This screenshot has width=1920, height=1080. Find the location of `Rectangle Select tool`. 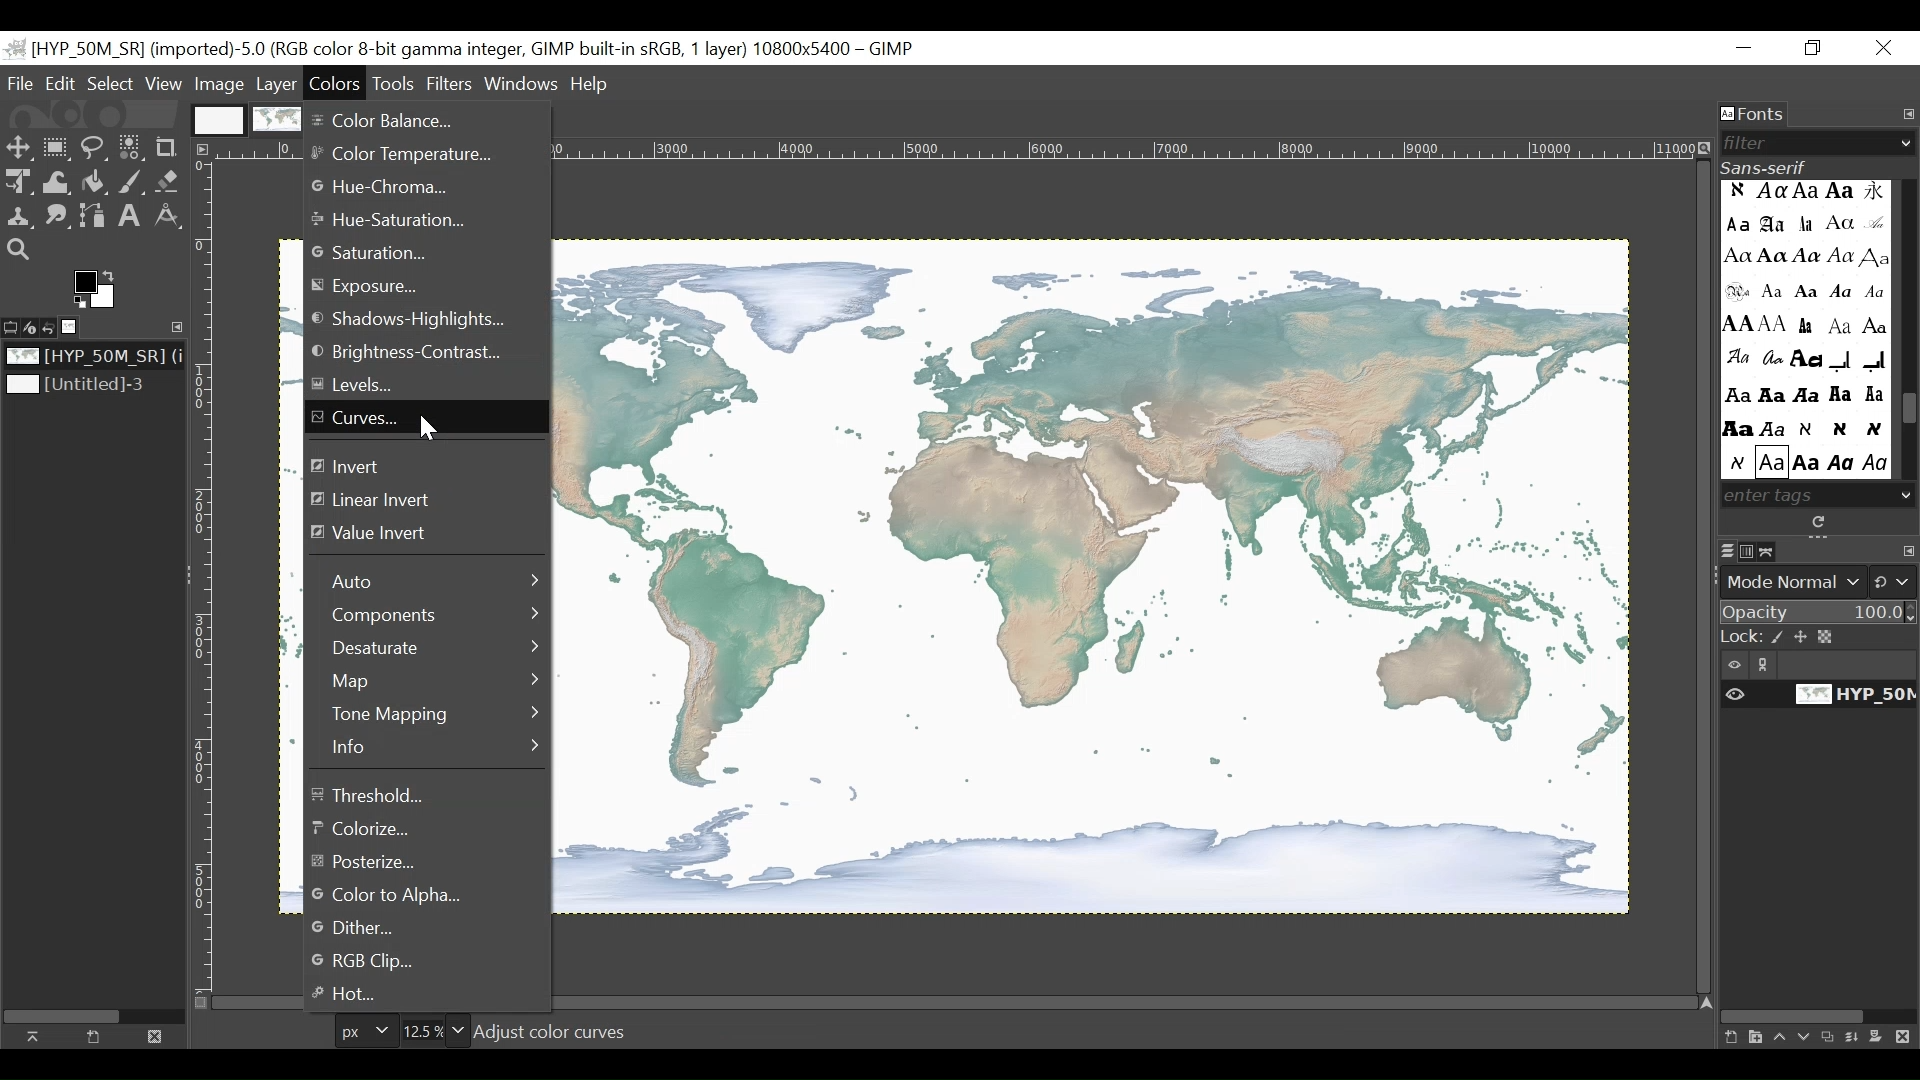

Rectangle Select tool is located at coordinates (57, 149).